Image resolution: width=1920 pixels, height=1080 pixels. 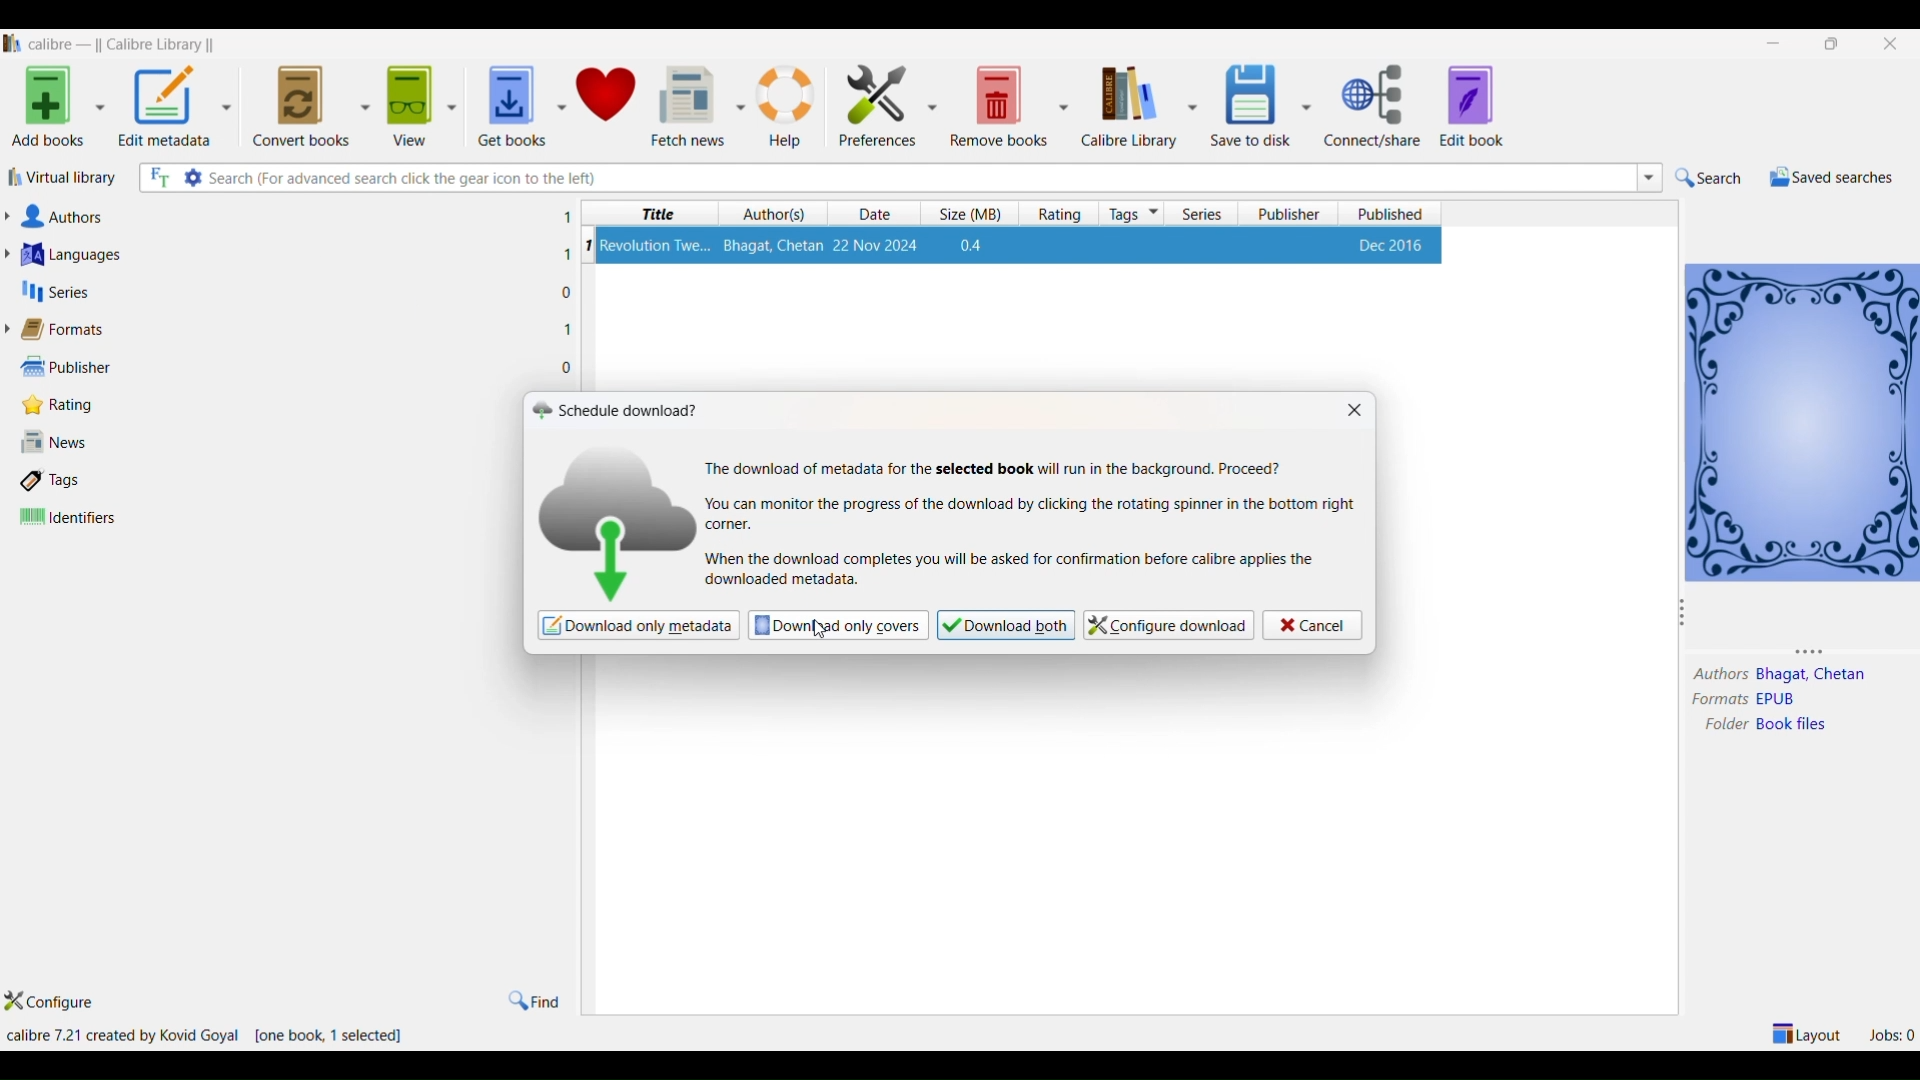 I want to click on save options dropdown button, so click(x=1307, y=106).